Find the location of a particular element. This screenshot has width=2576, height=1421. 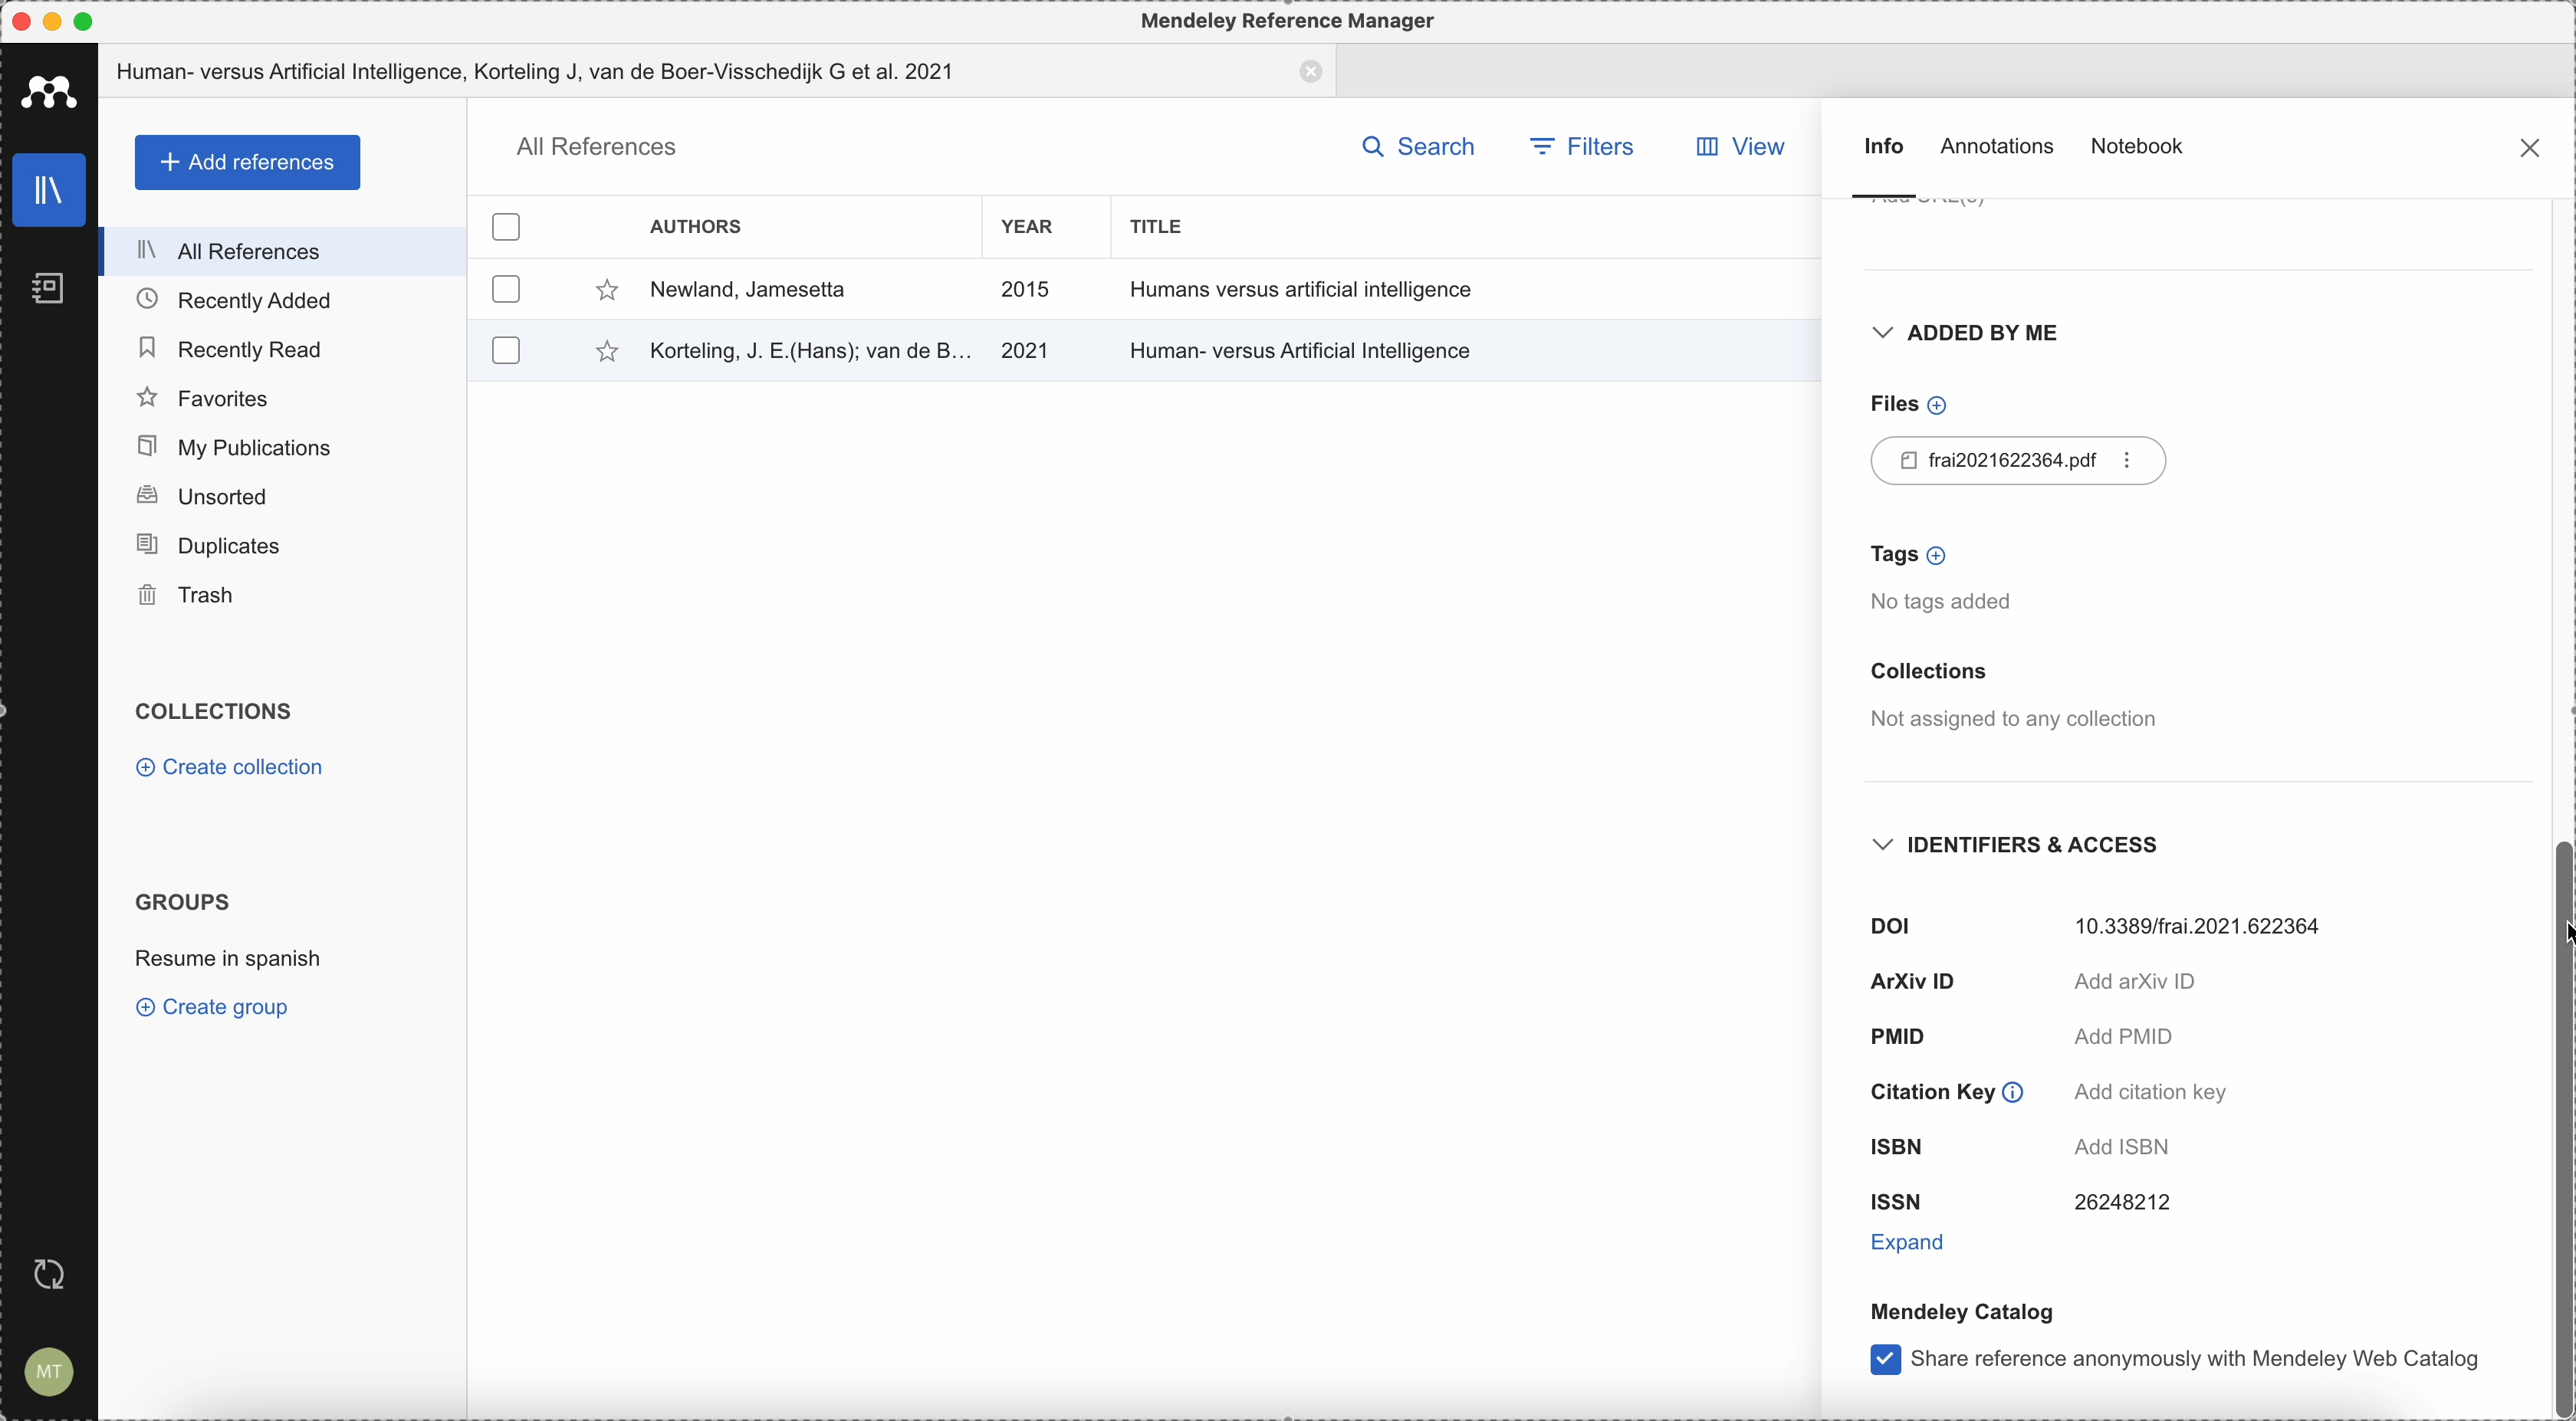

collections is located at coordinates (222, 712).